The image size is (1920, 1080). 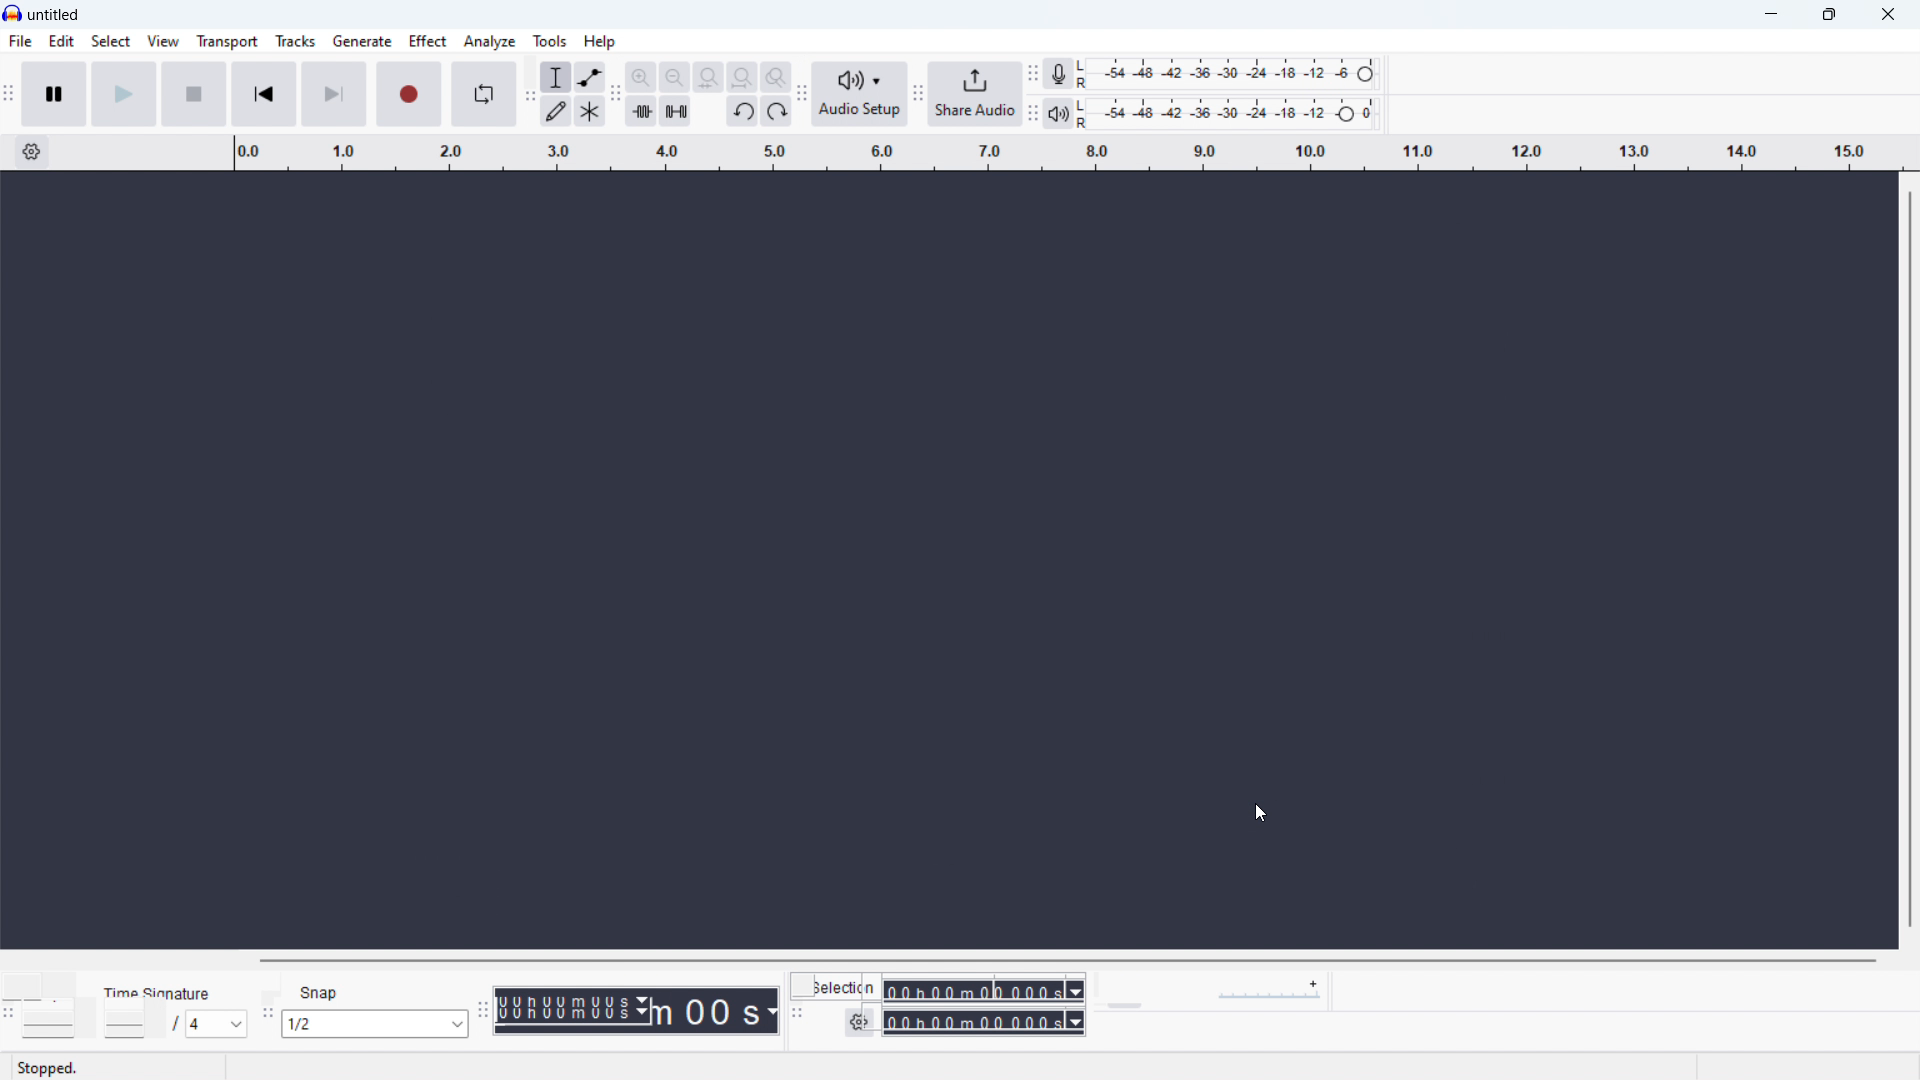 I want to click on toggle snap, so click(x=311, y=993).